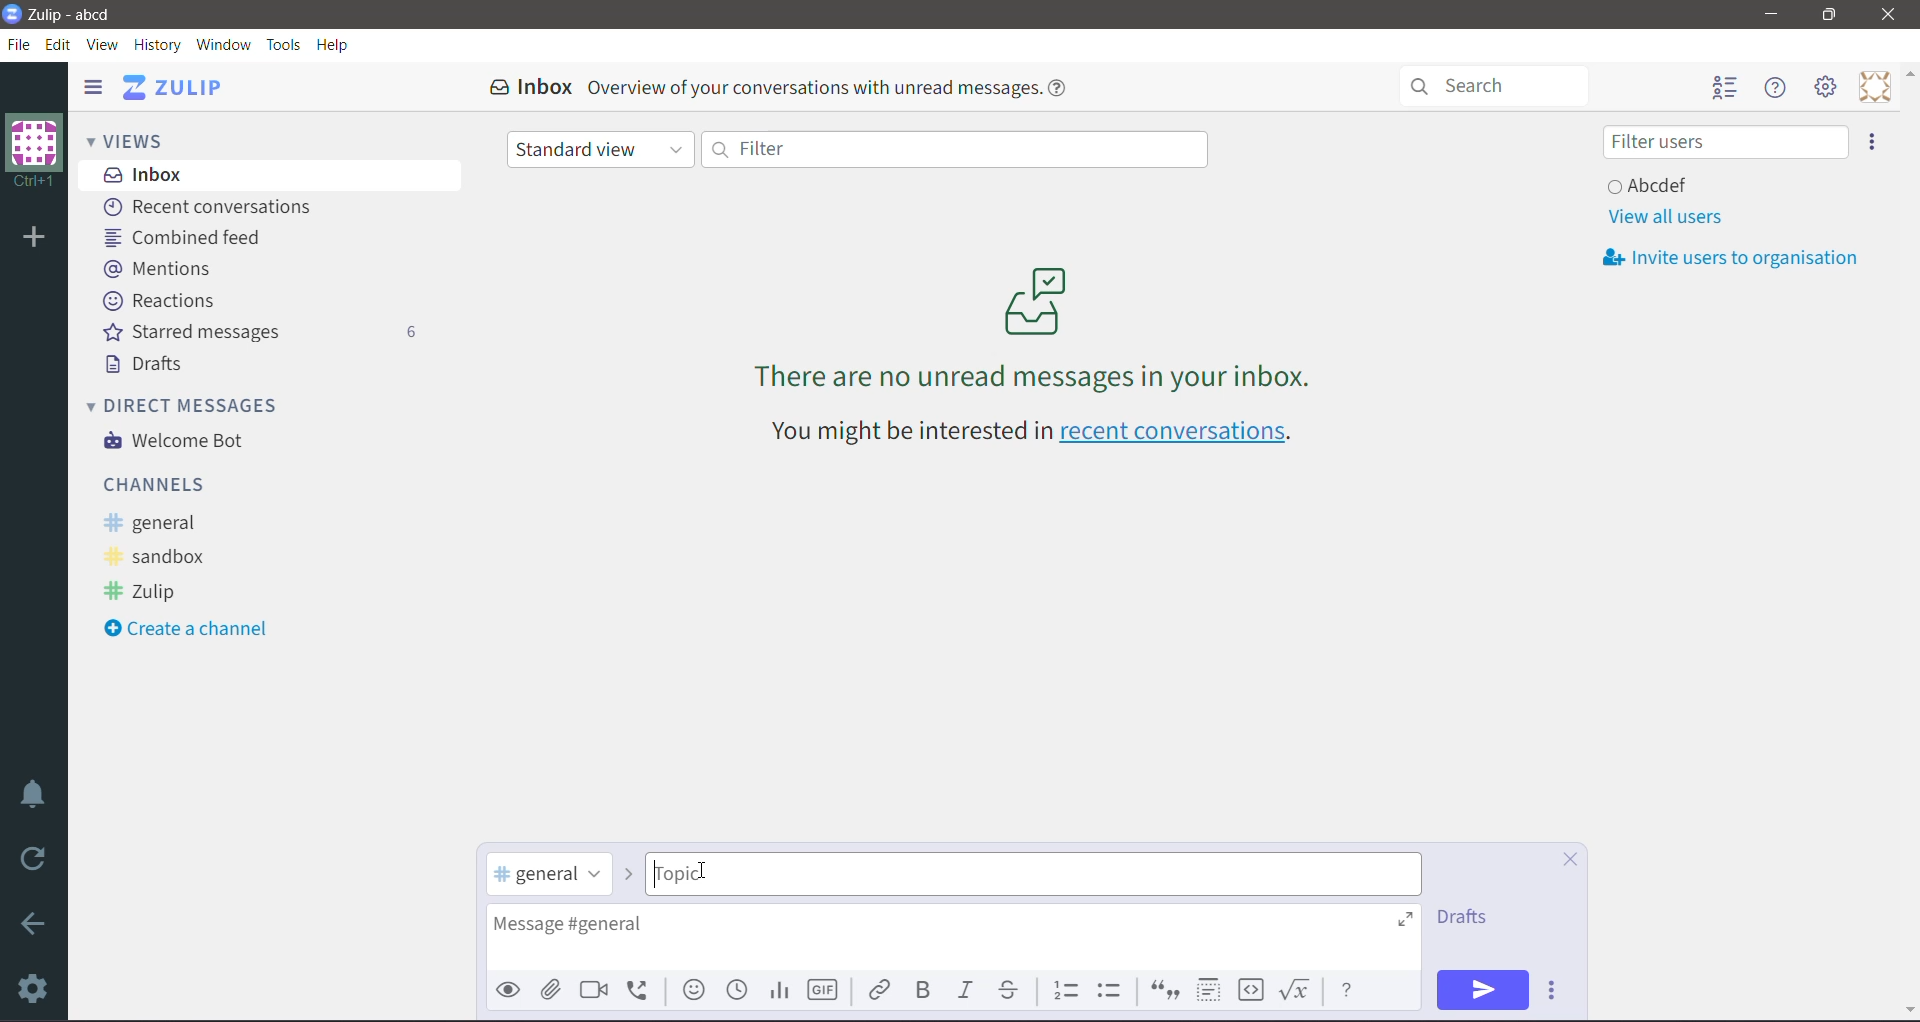 The width and height of the screenshot is (1920, 1022). Describe the element at coordinates (194, 630) in the screenshot. I see `Create a Channel` at that location.